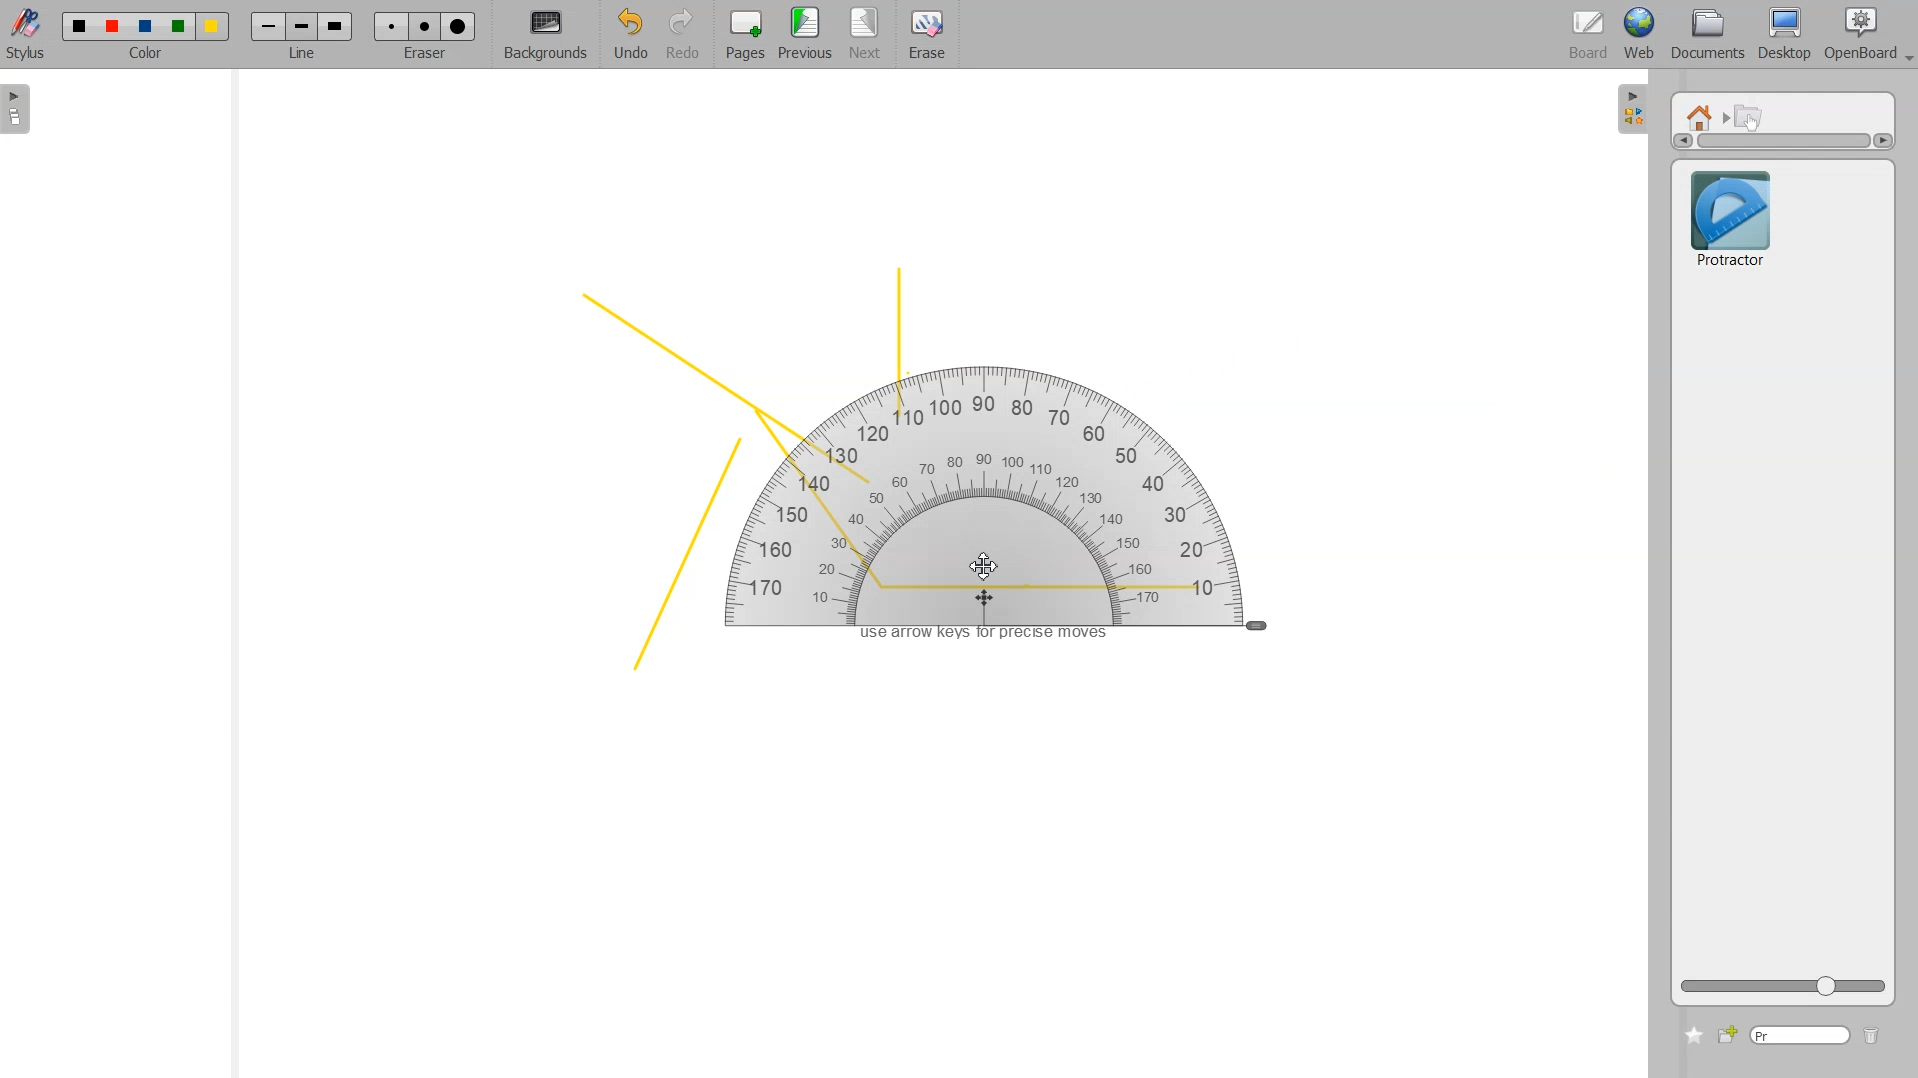 Image resolution: width=1918 pixels, height=1078 pixels. What do you see at coordinates (1750, 116) in the screenshot?
I see `Interactive` at bounding box center [1750, 116].